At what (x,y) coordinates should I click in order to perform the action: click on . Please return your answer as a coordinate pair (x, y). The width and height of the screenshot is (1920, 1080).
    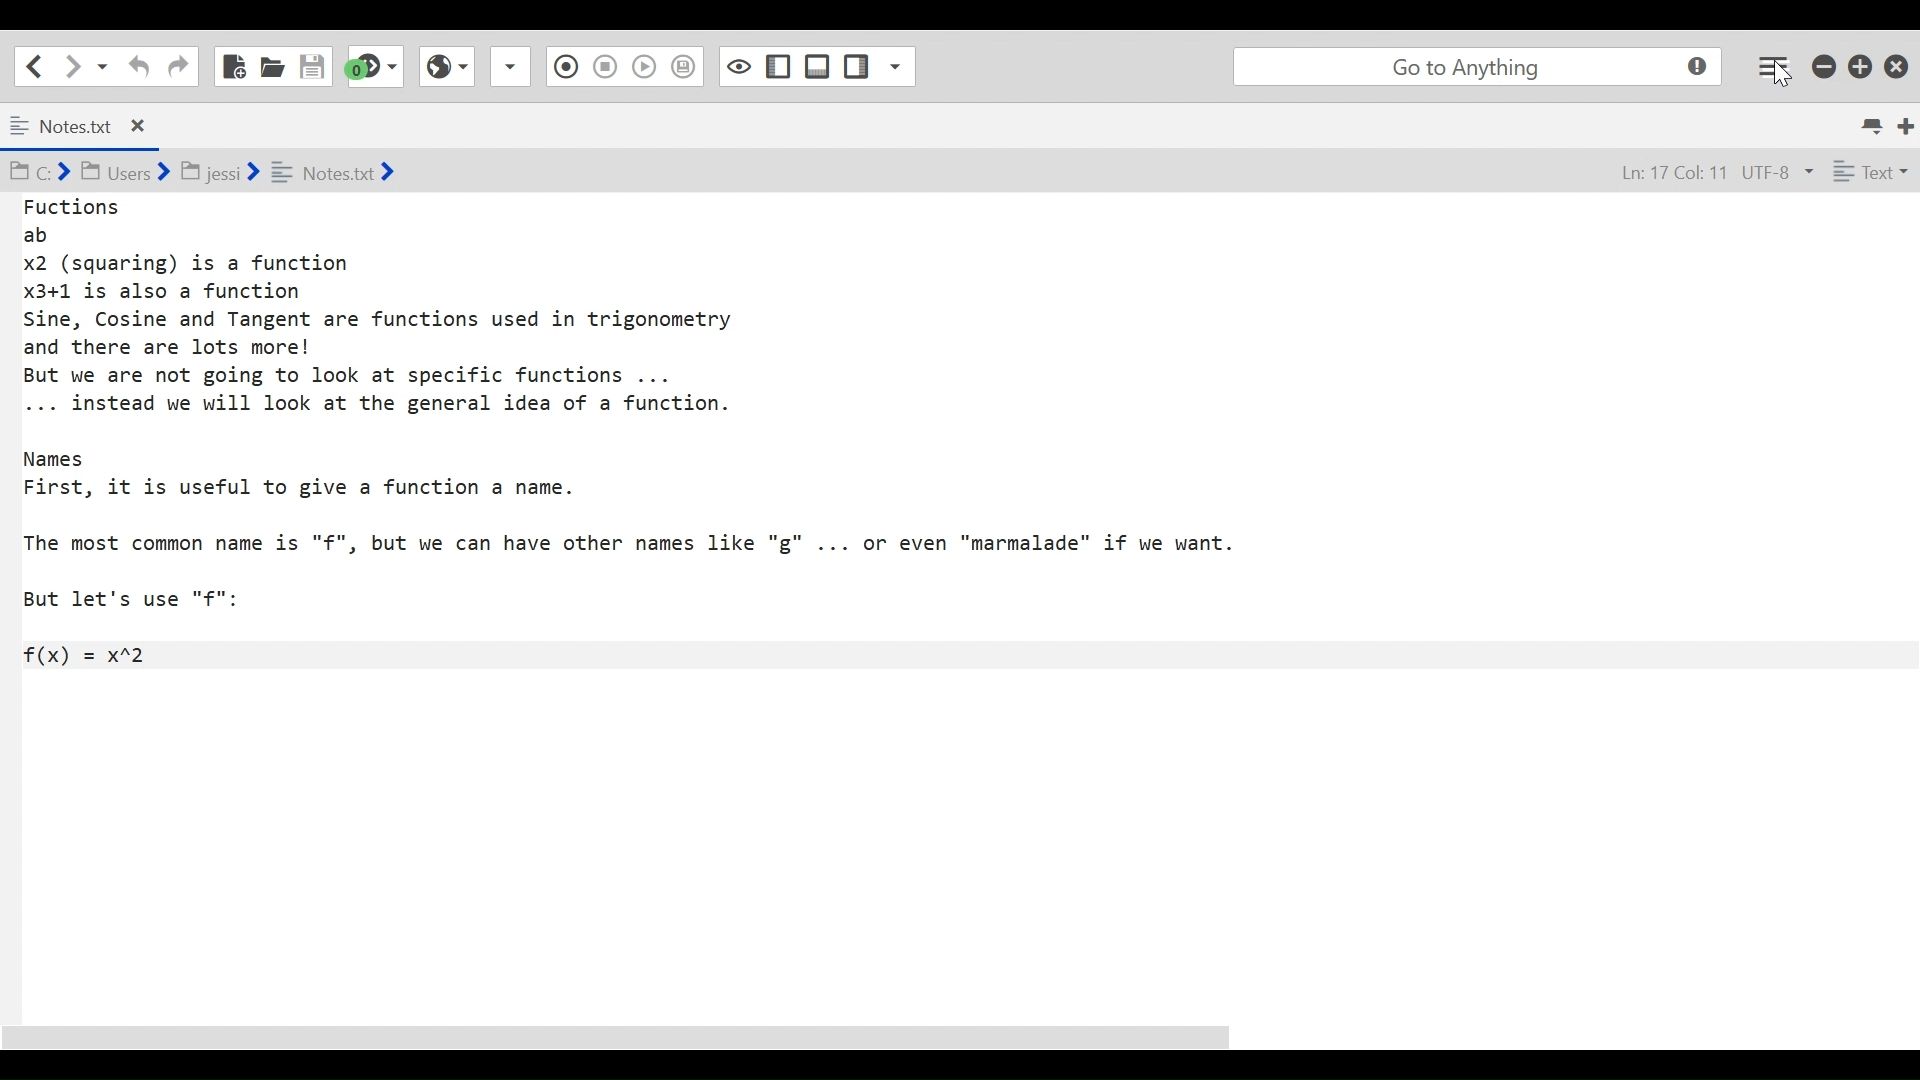
    Looking at the image, I should click on (178, 67).